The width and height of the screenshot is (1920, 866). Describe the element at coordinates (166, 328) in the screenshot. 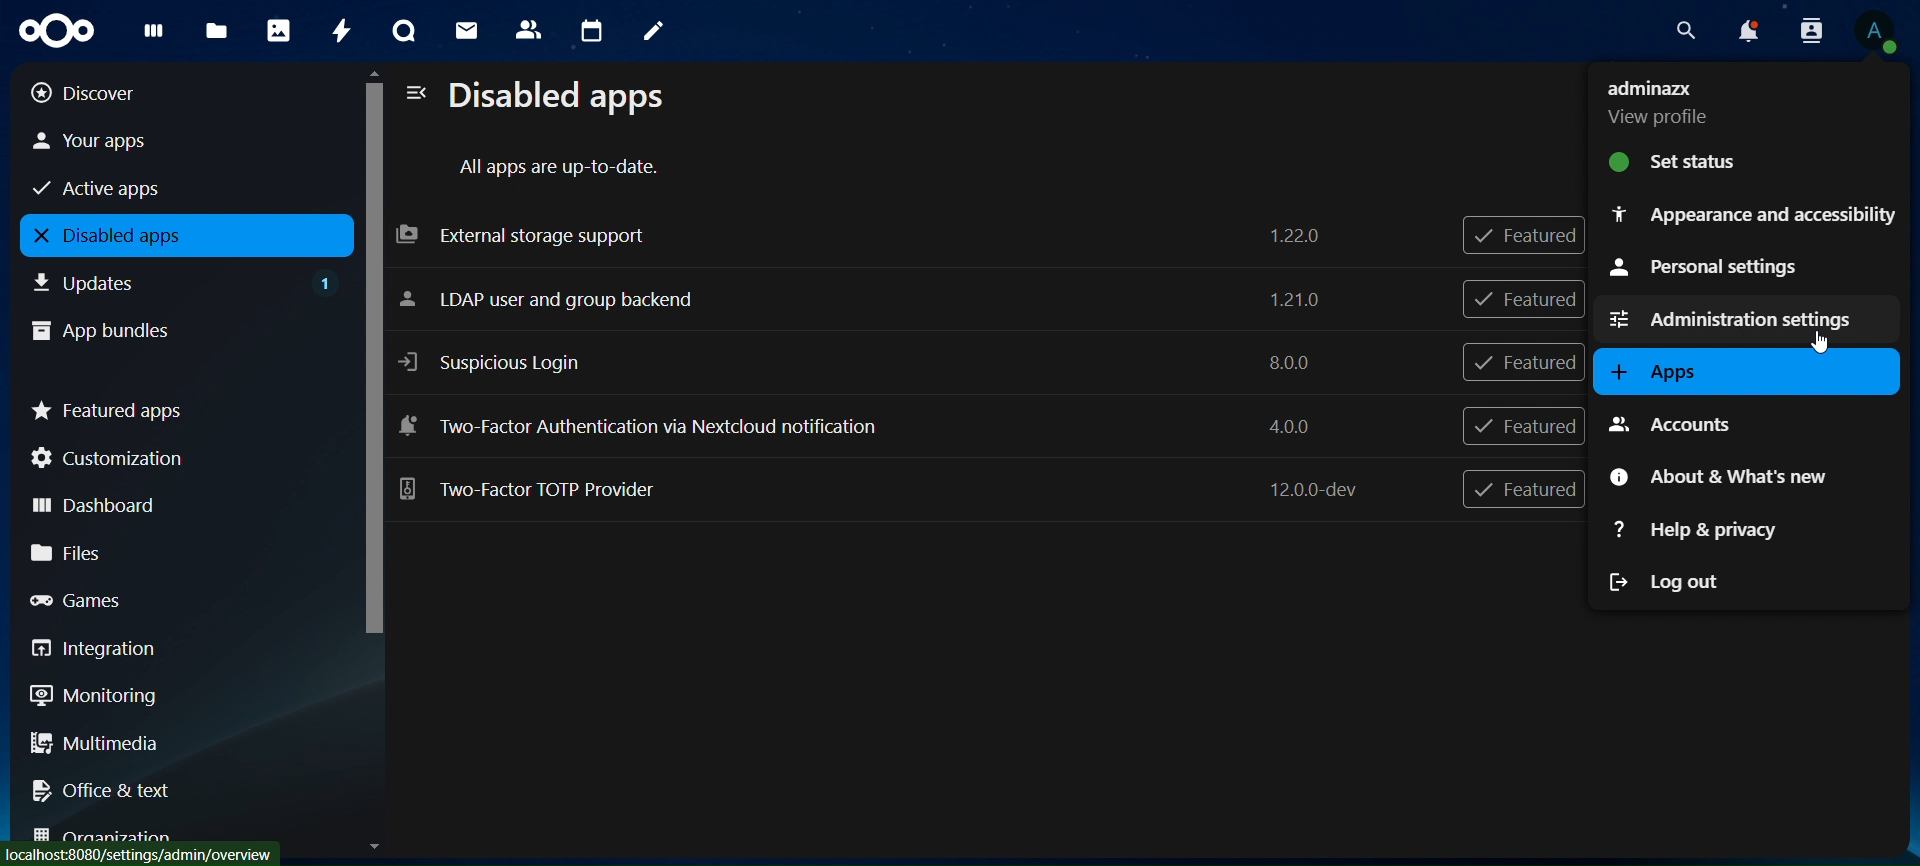

I see `app bundles` at that location.